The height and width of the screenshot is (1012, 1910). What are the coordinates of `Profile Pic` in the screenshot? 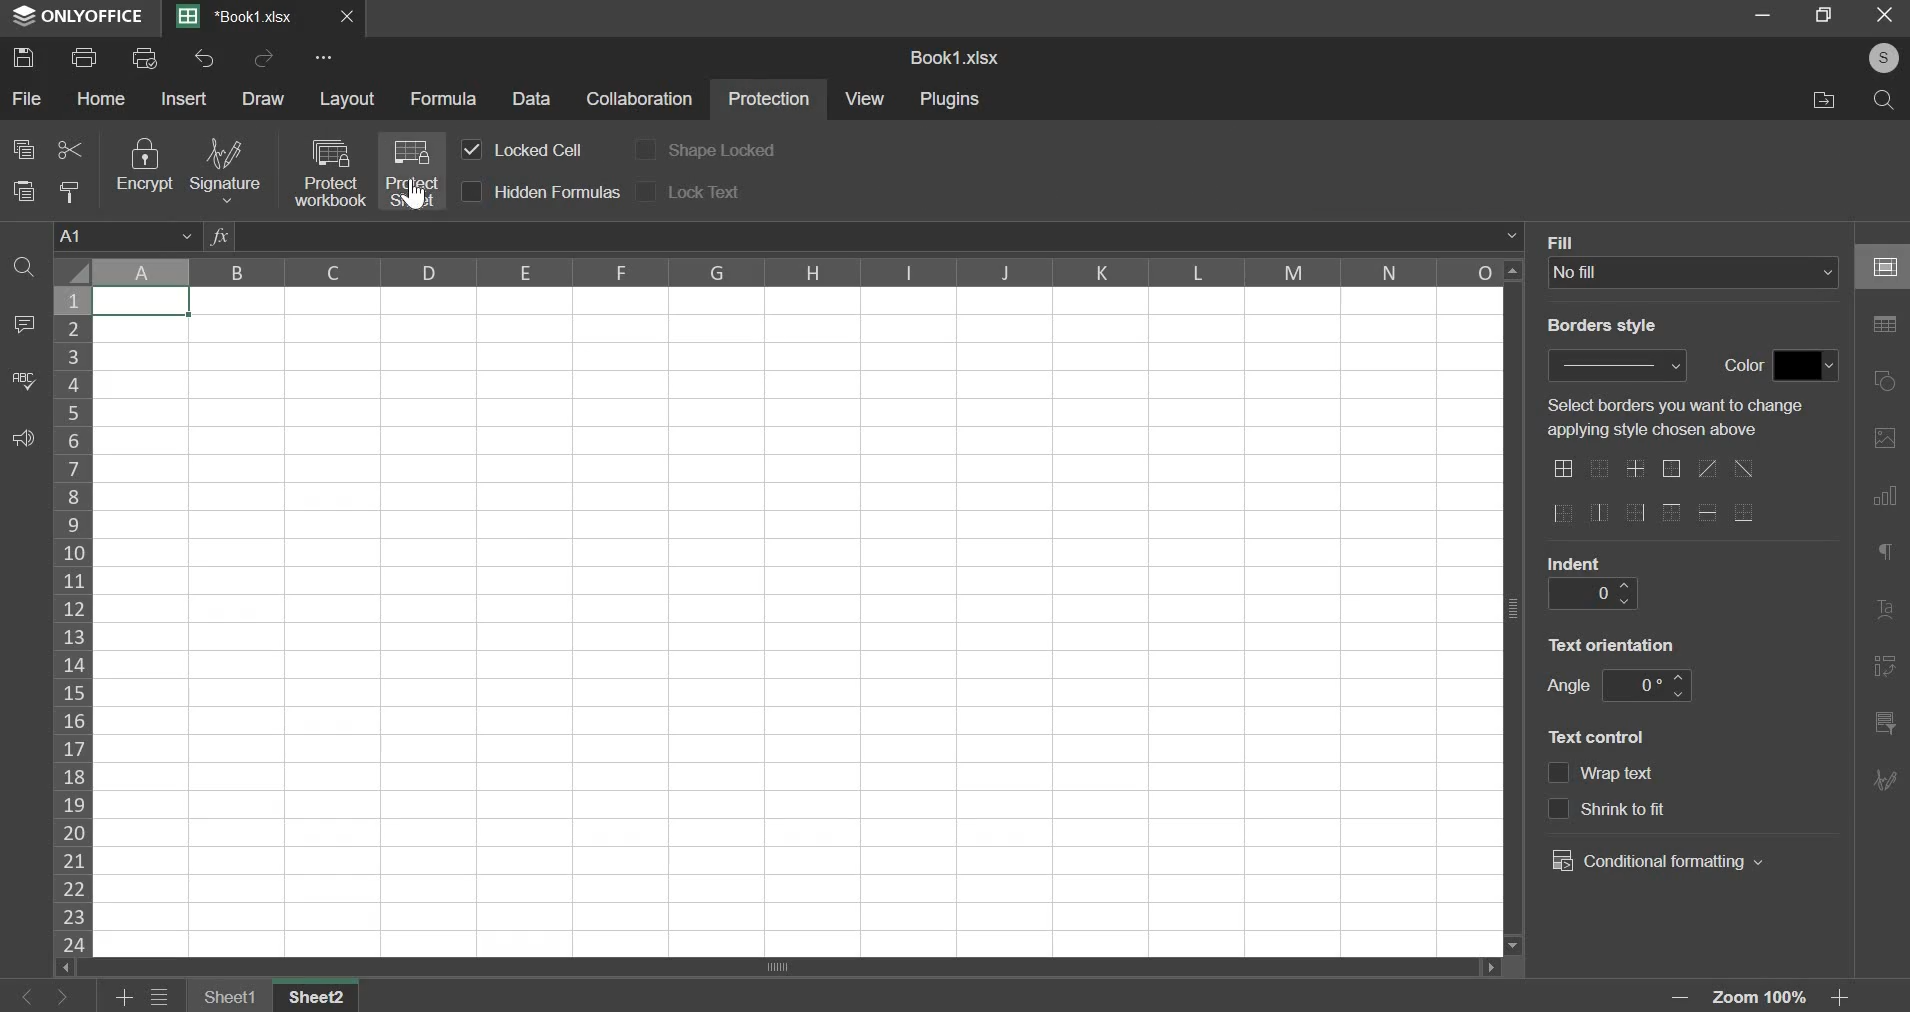 It's located at (1877, 59).